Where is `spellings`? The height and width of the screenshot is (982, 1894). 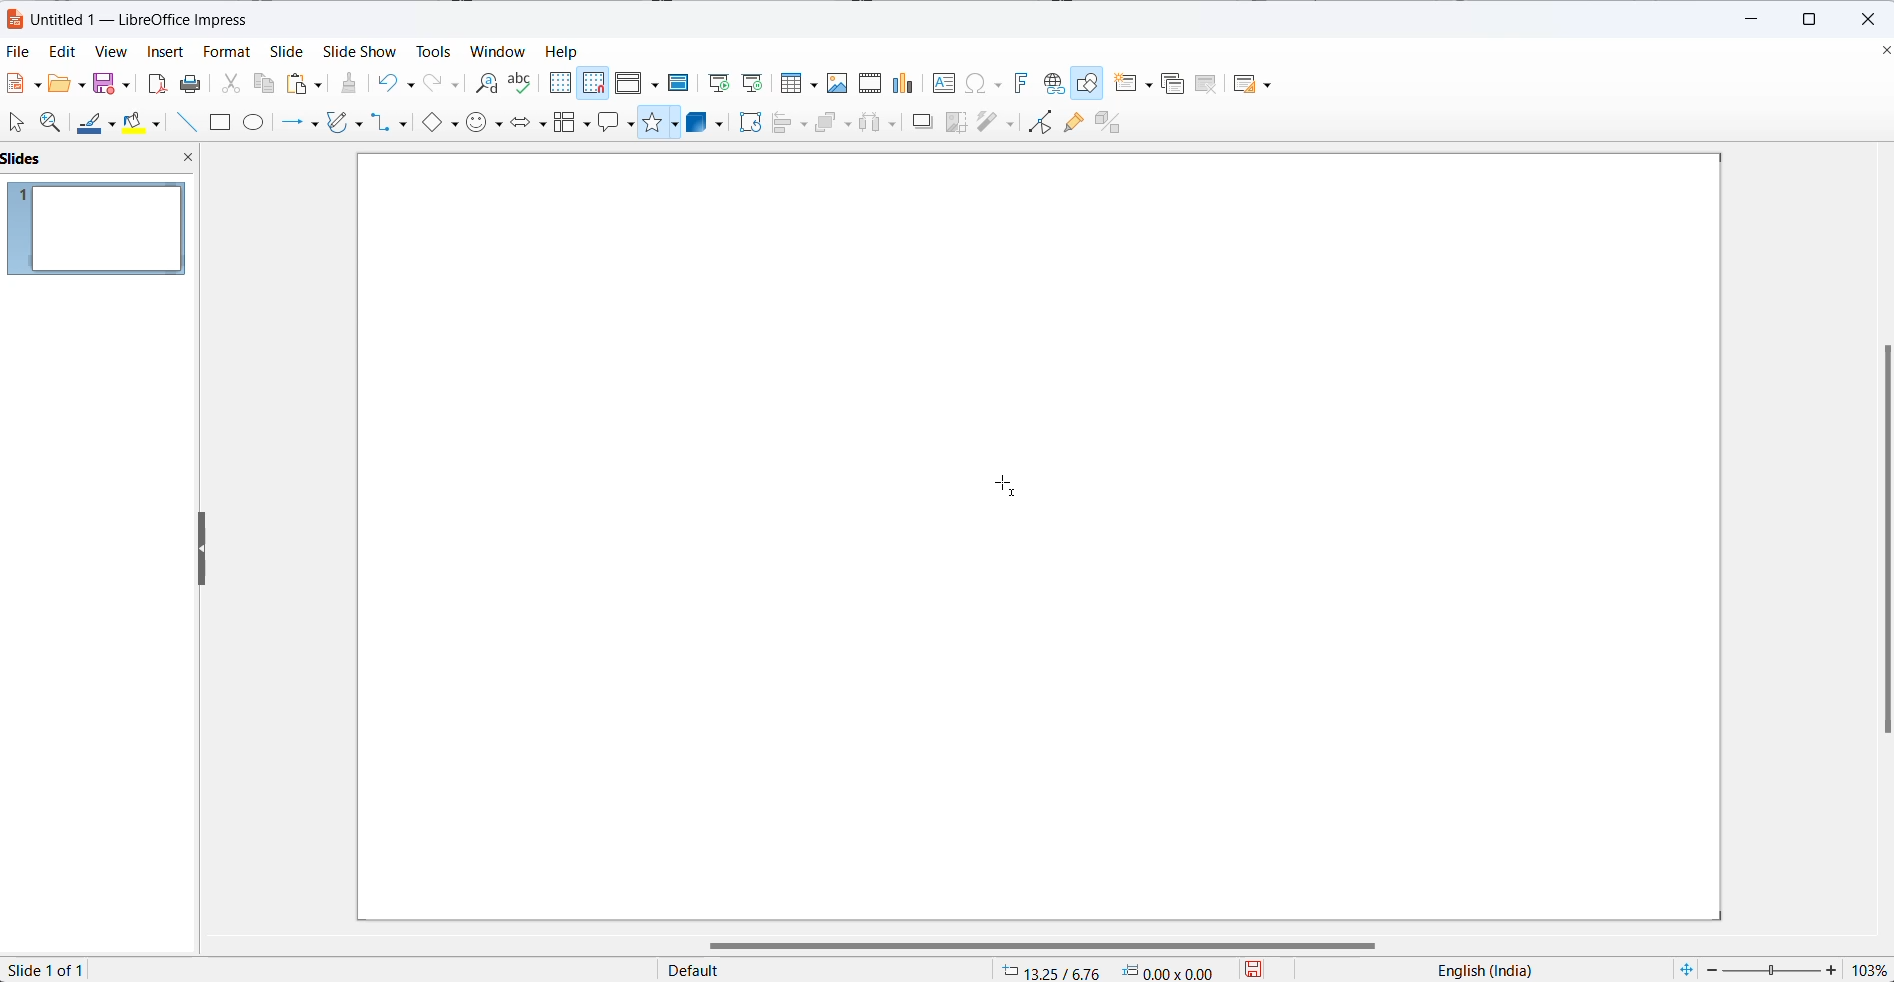
spellings is located at coordinates (522, 83).